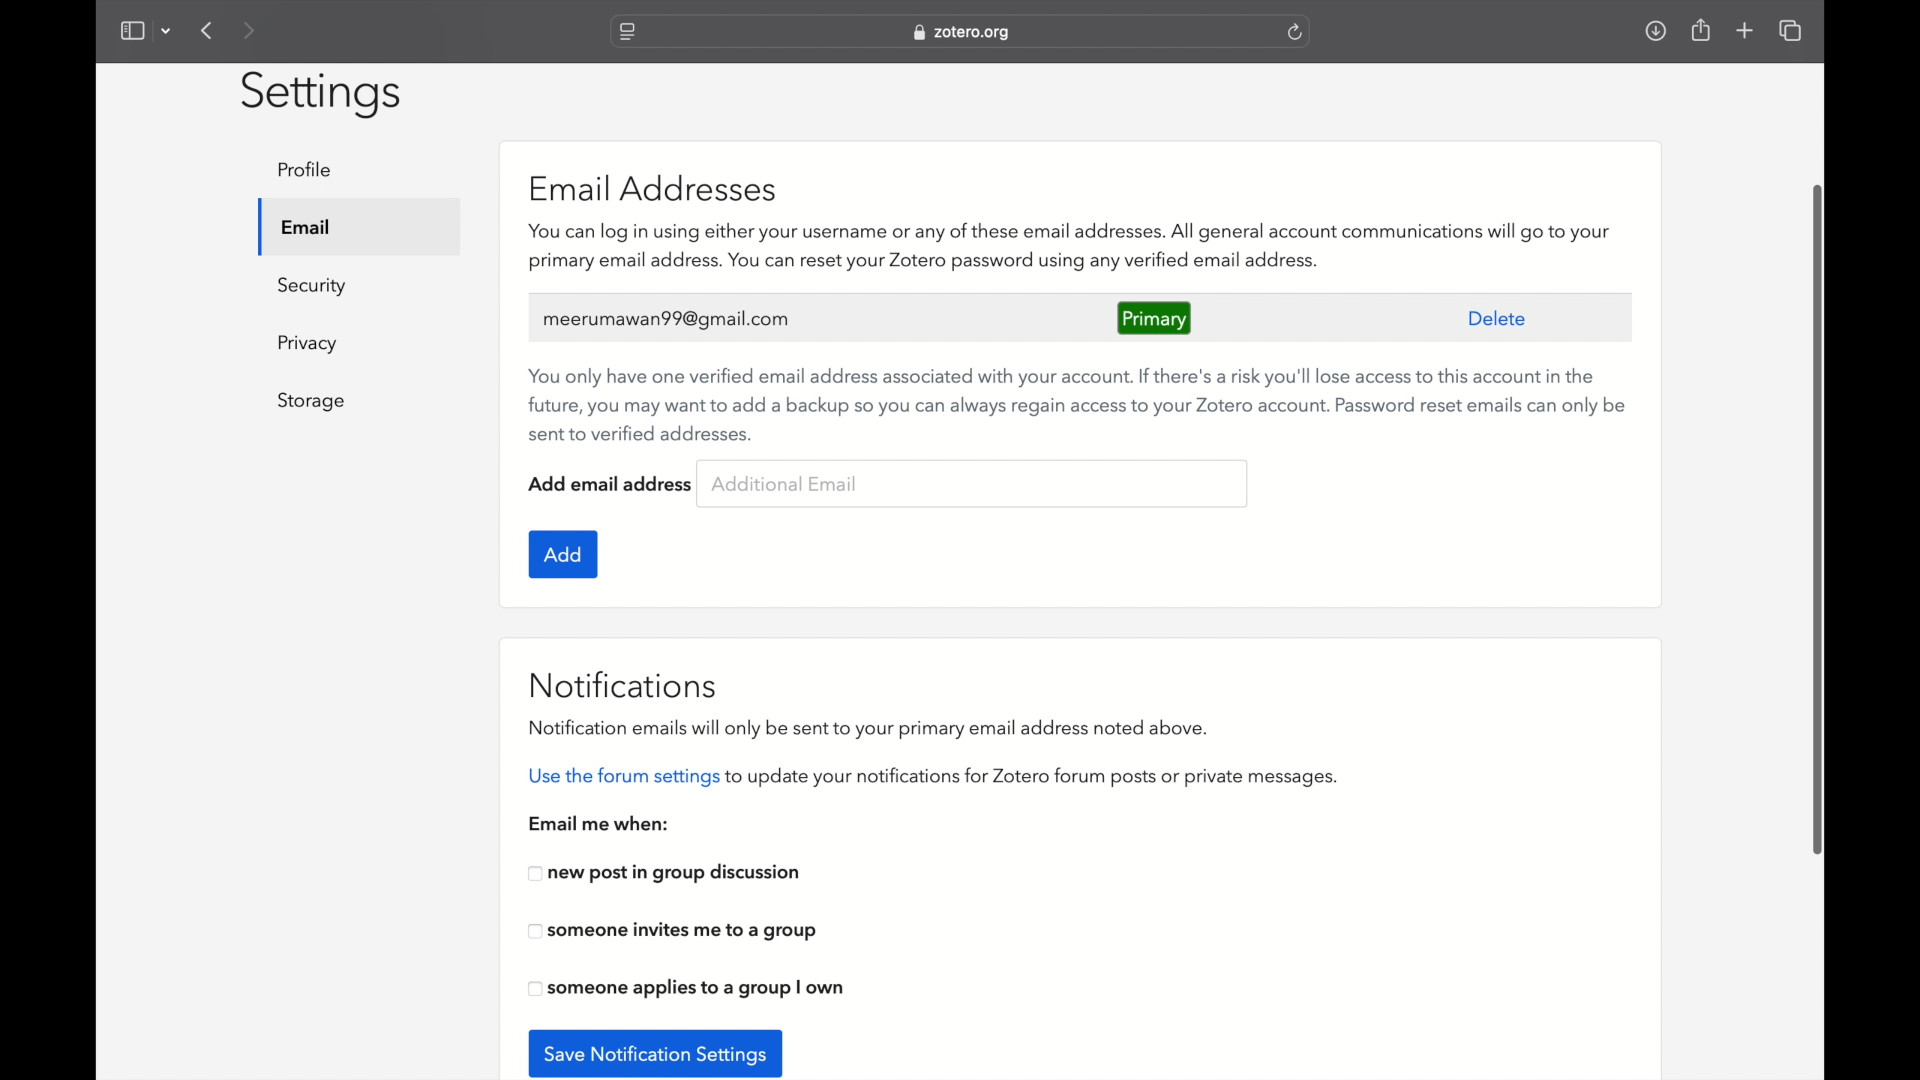 This screenshot has width=1920, height=1080. Describe the element at coordinates (601, 824) in the screenshot. I see `email me when:` at that location.